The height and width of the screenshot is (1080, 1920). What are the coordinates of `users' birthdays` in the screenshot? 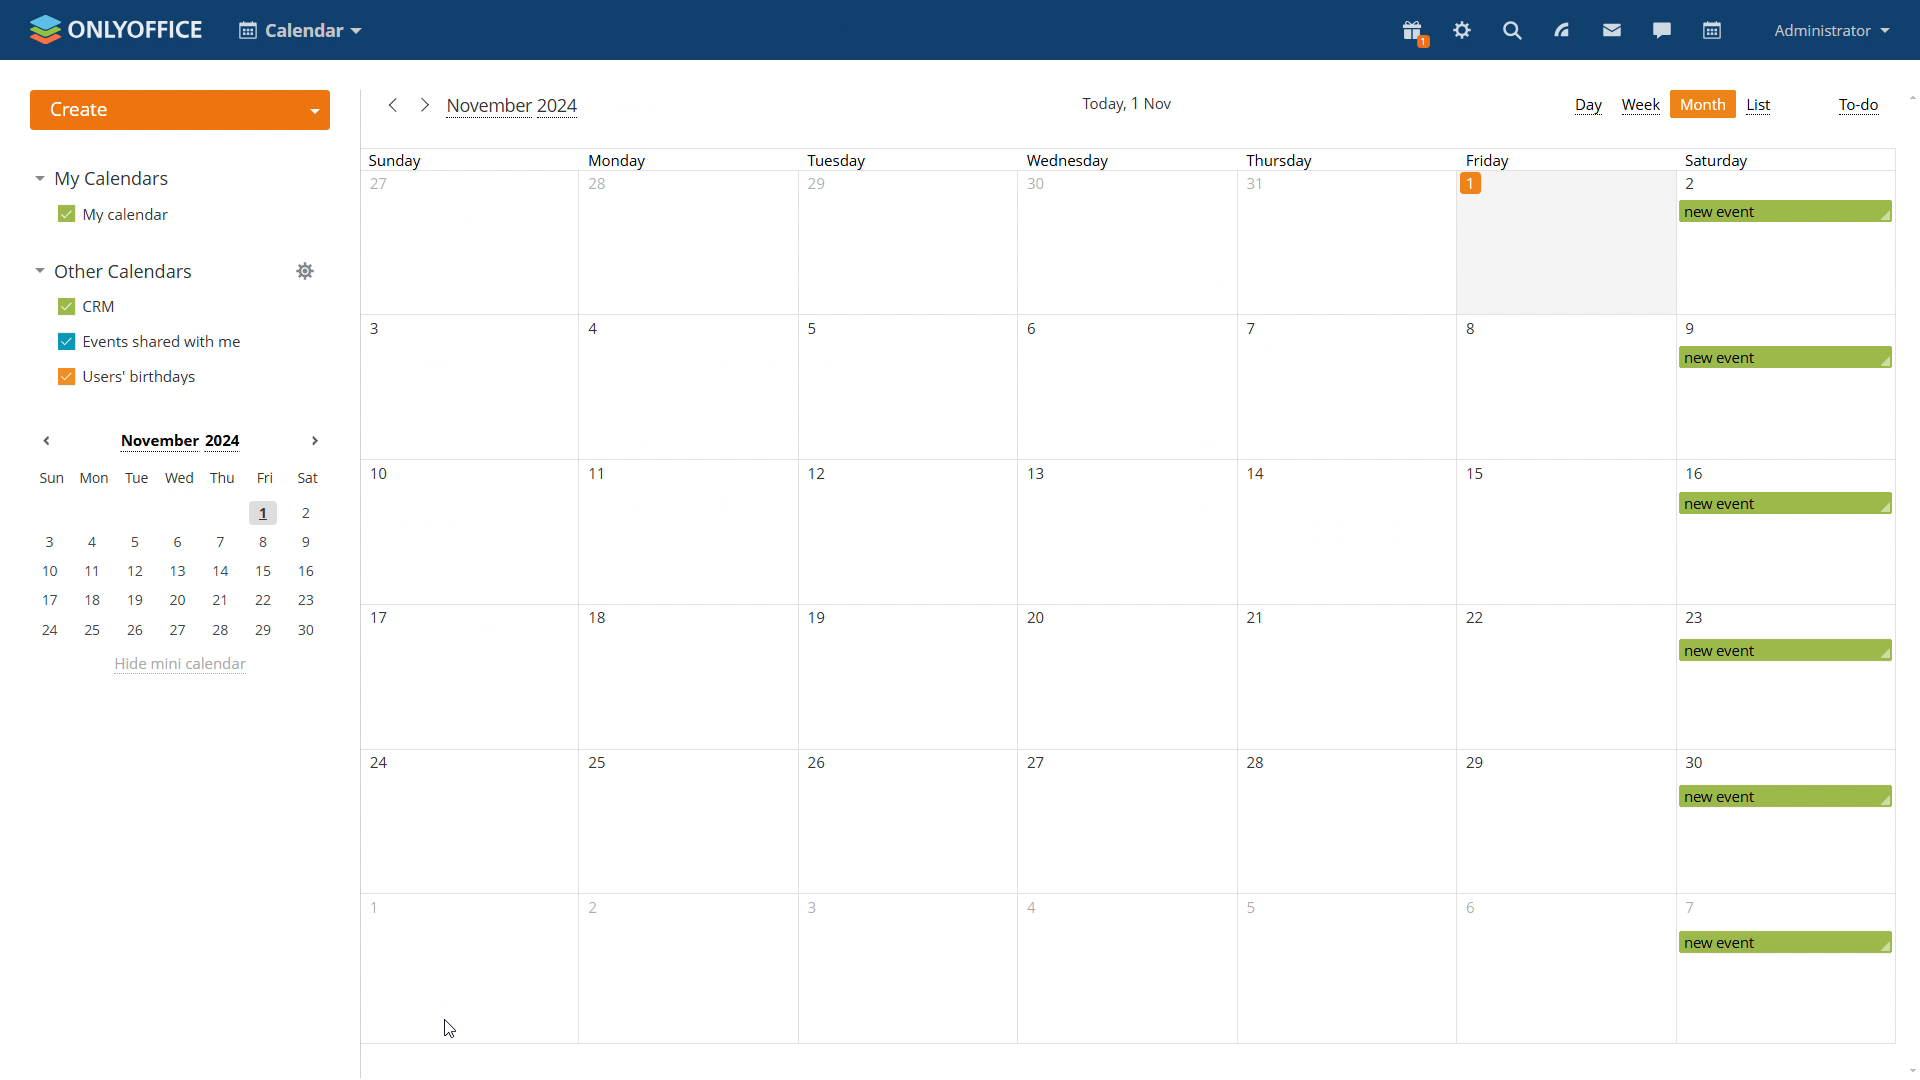 It's located at (126, 375).